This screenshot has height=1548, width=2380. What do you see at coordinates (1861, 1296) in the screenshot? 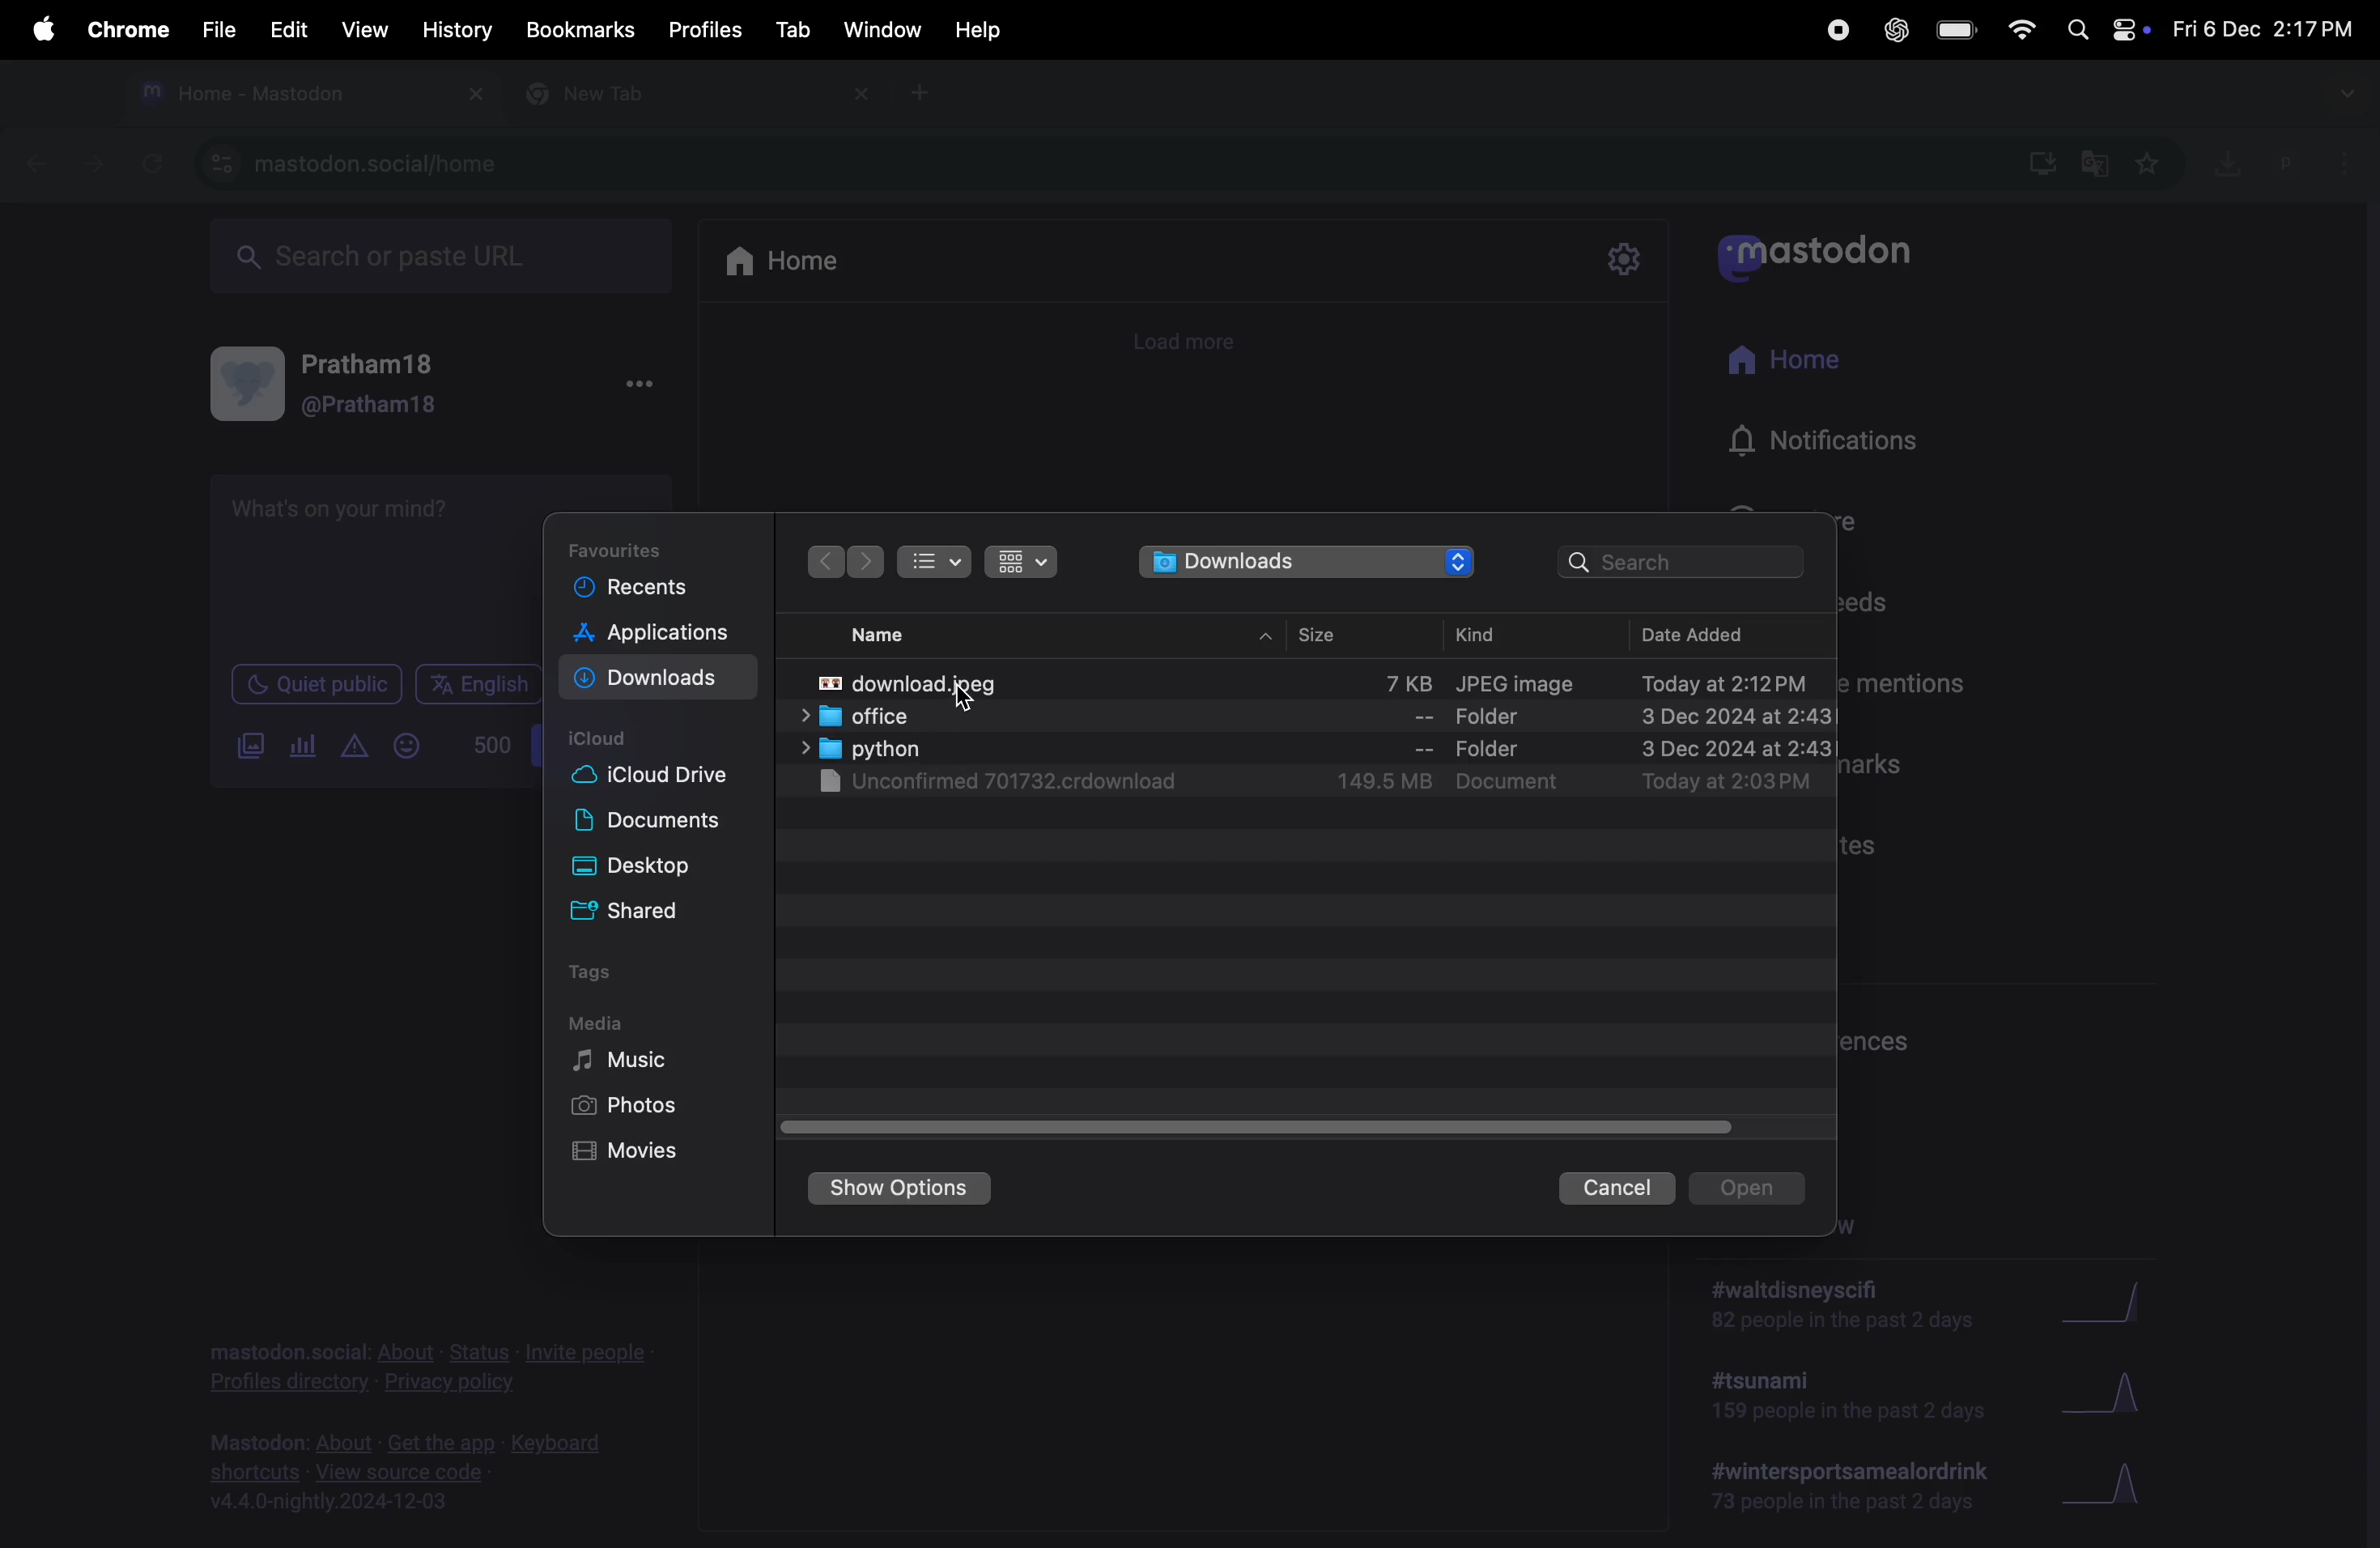
I see `walt disney scifi` at bounding box center [1861, 1296].